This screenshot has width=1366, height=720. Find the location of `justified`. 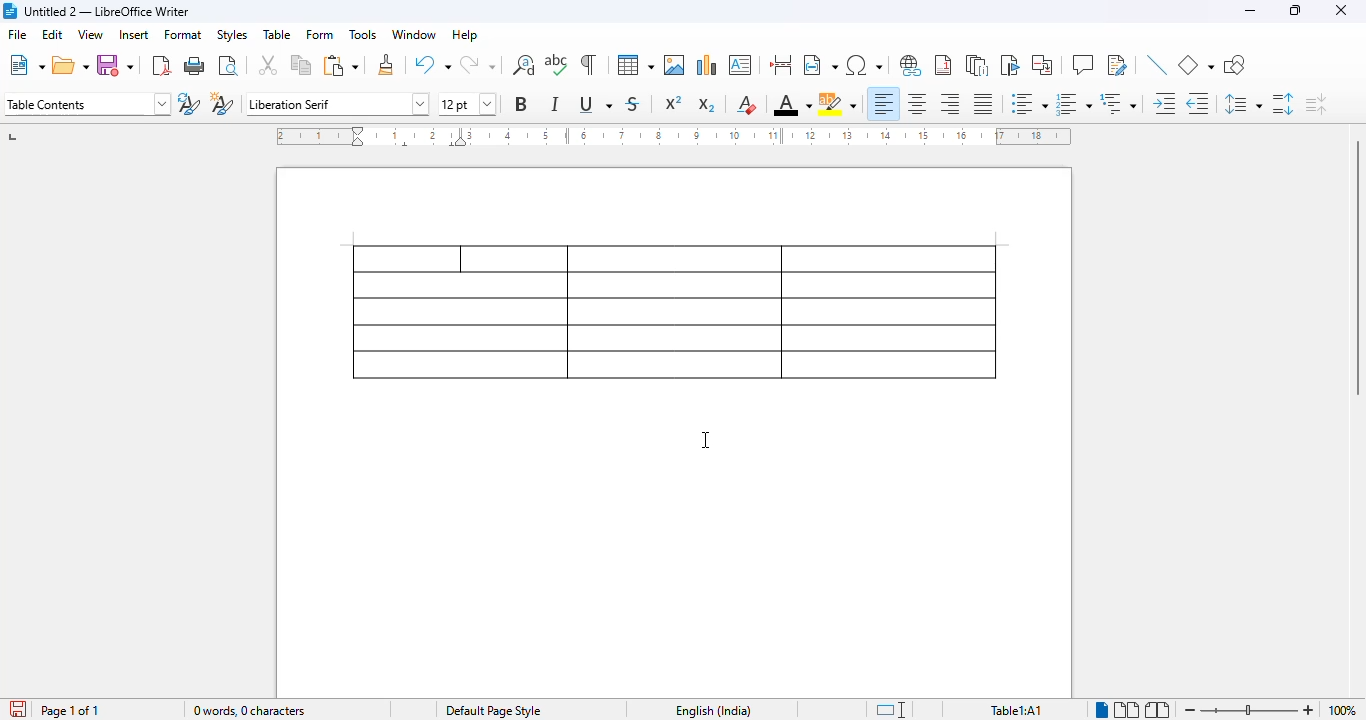

justified is located at coordinates (983, 103).